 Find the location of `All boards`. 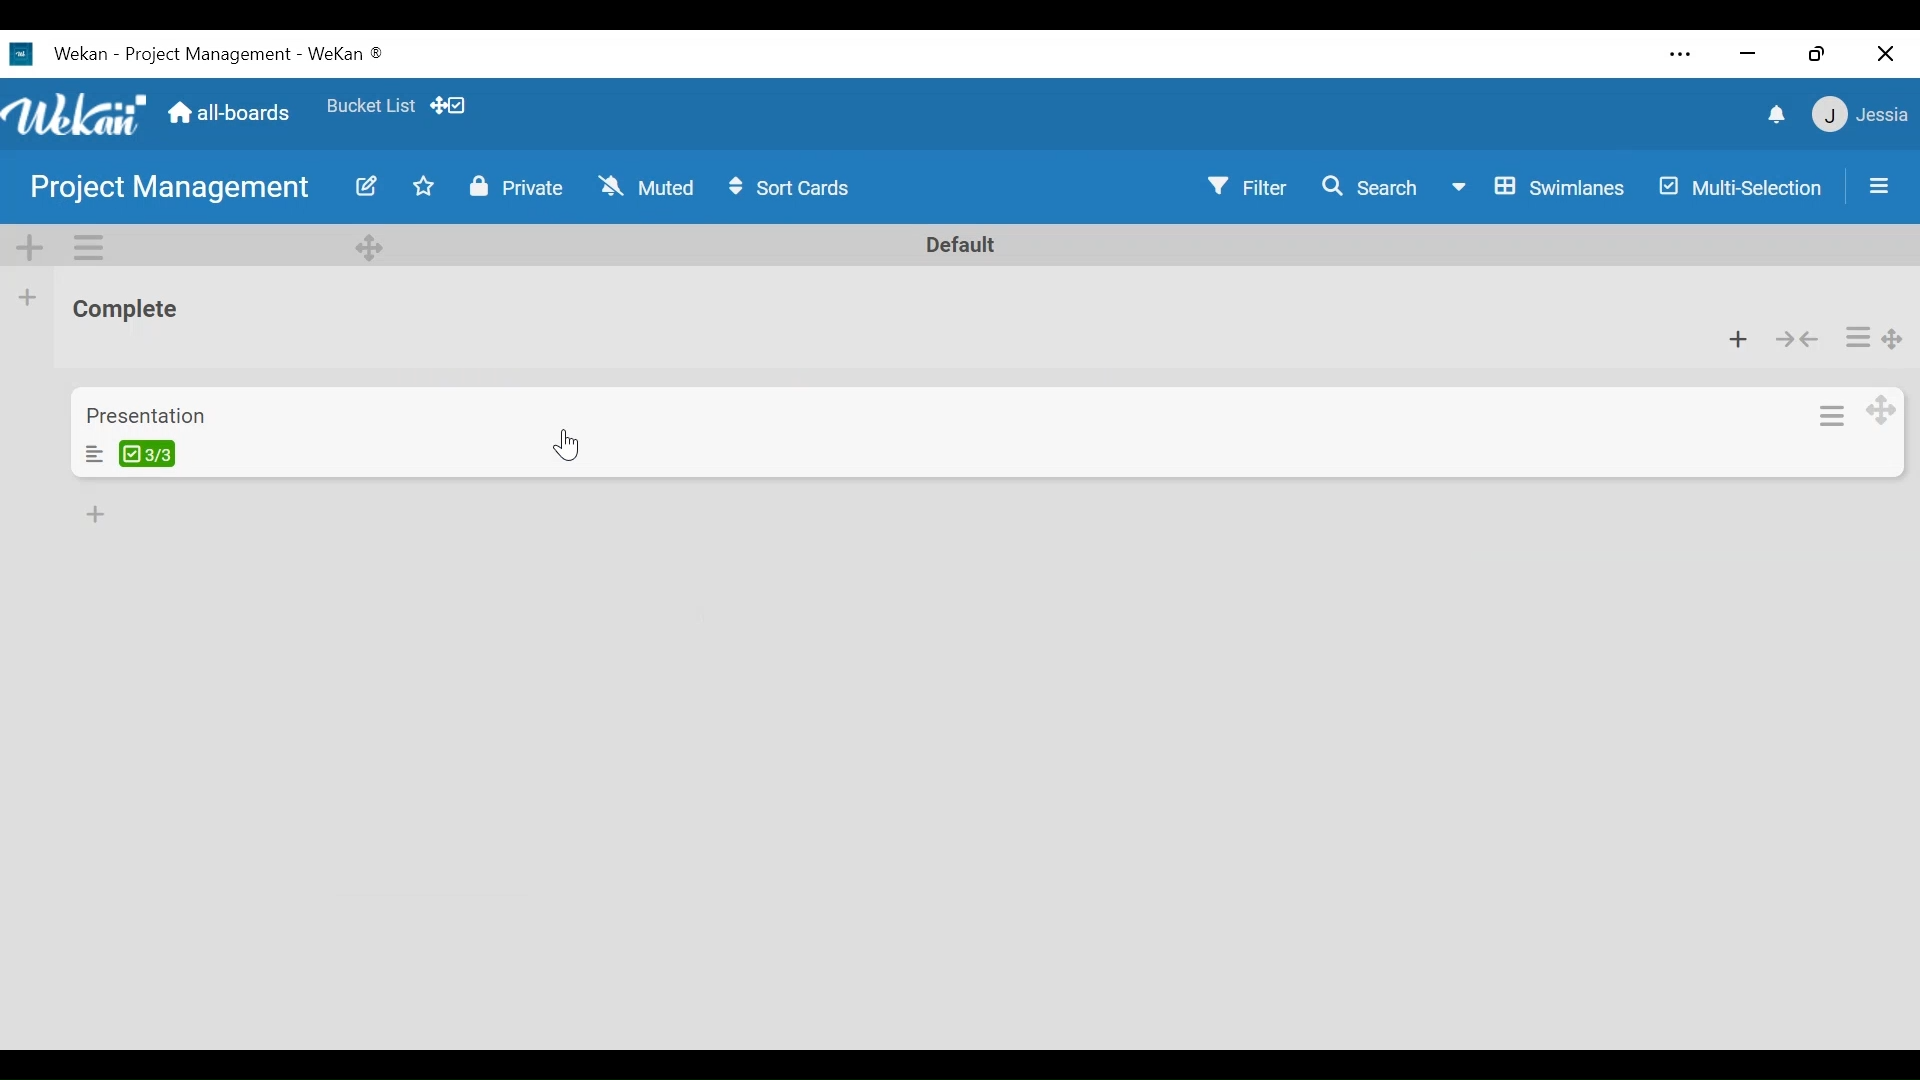

All boards is located at coordinates (233, 115).